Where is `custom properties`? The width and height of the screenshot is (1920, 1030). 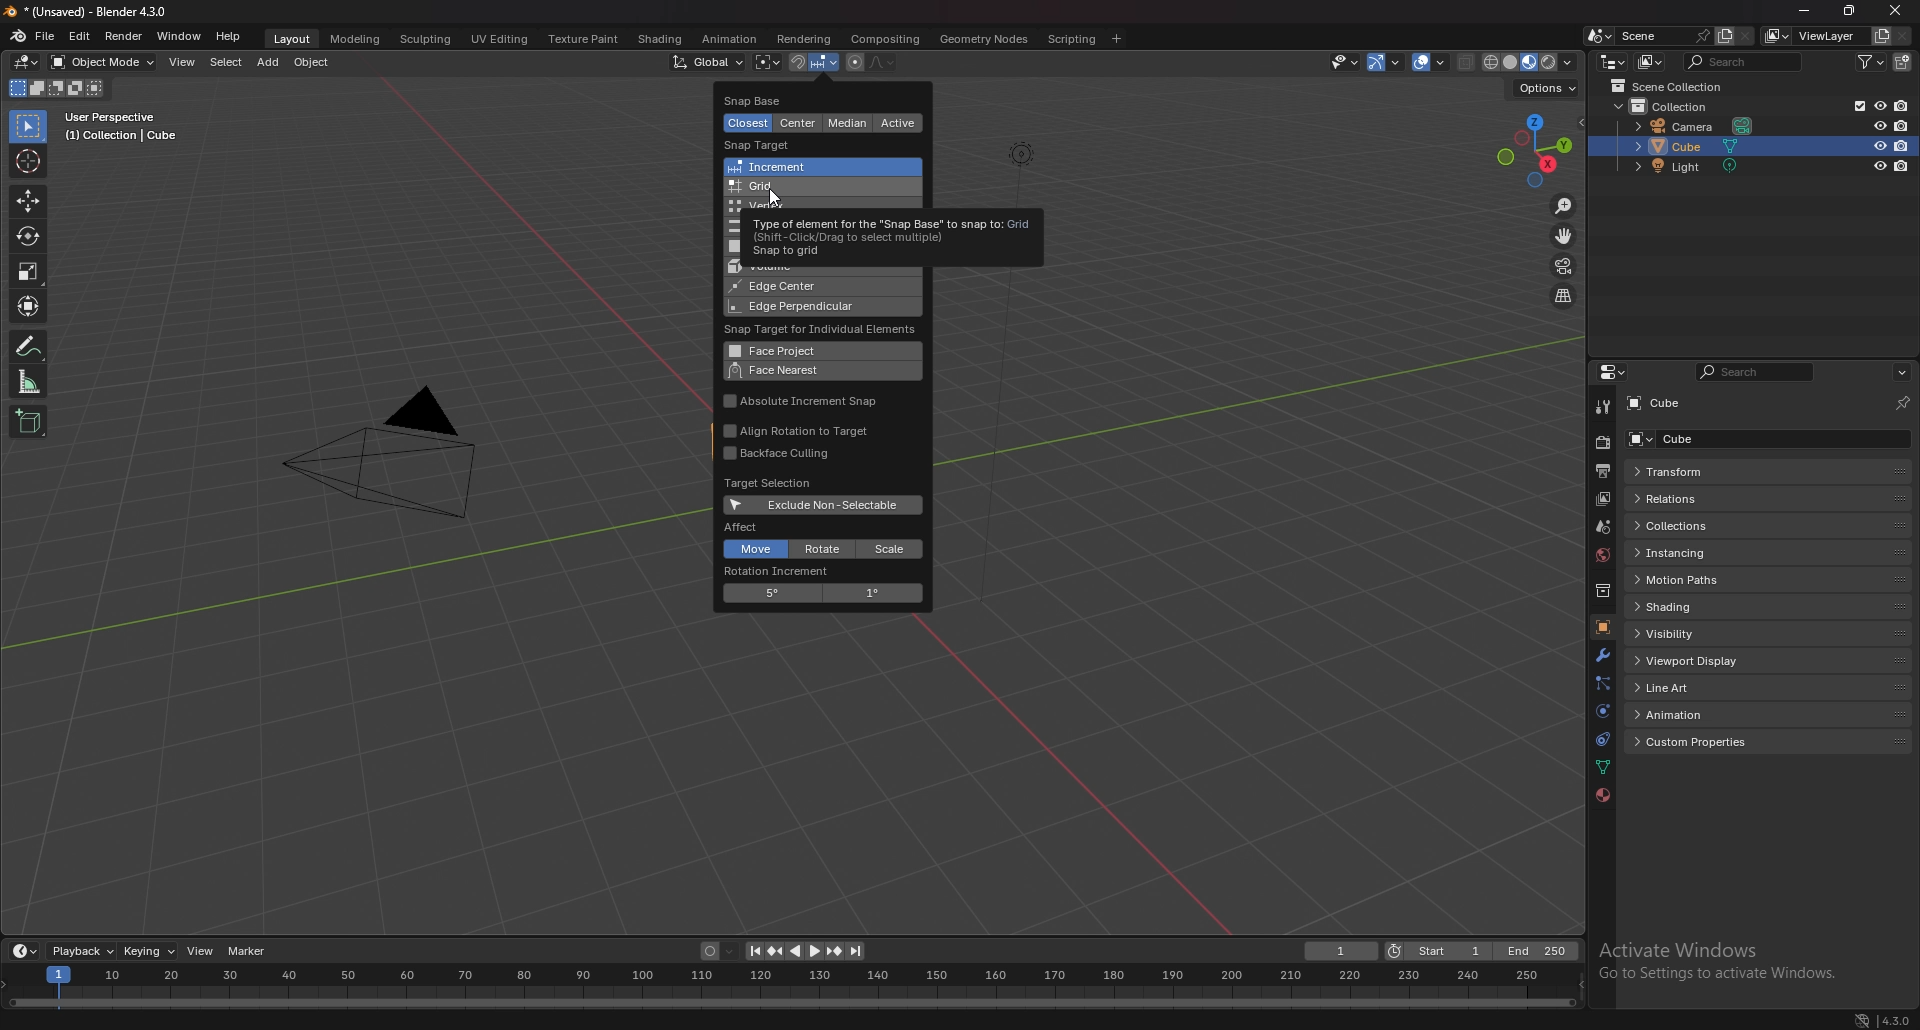 custom properties is located at coordinates (1699, 742).